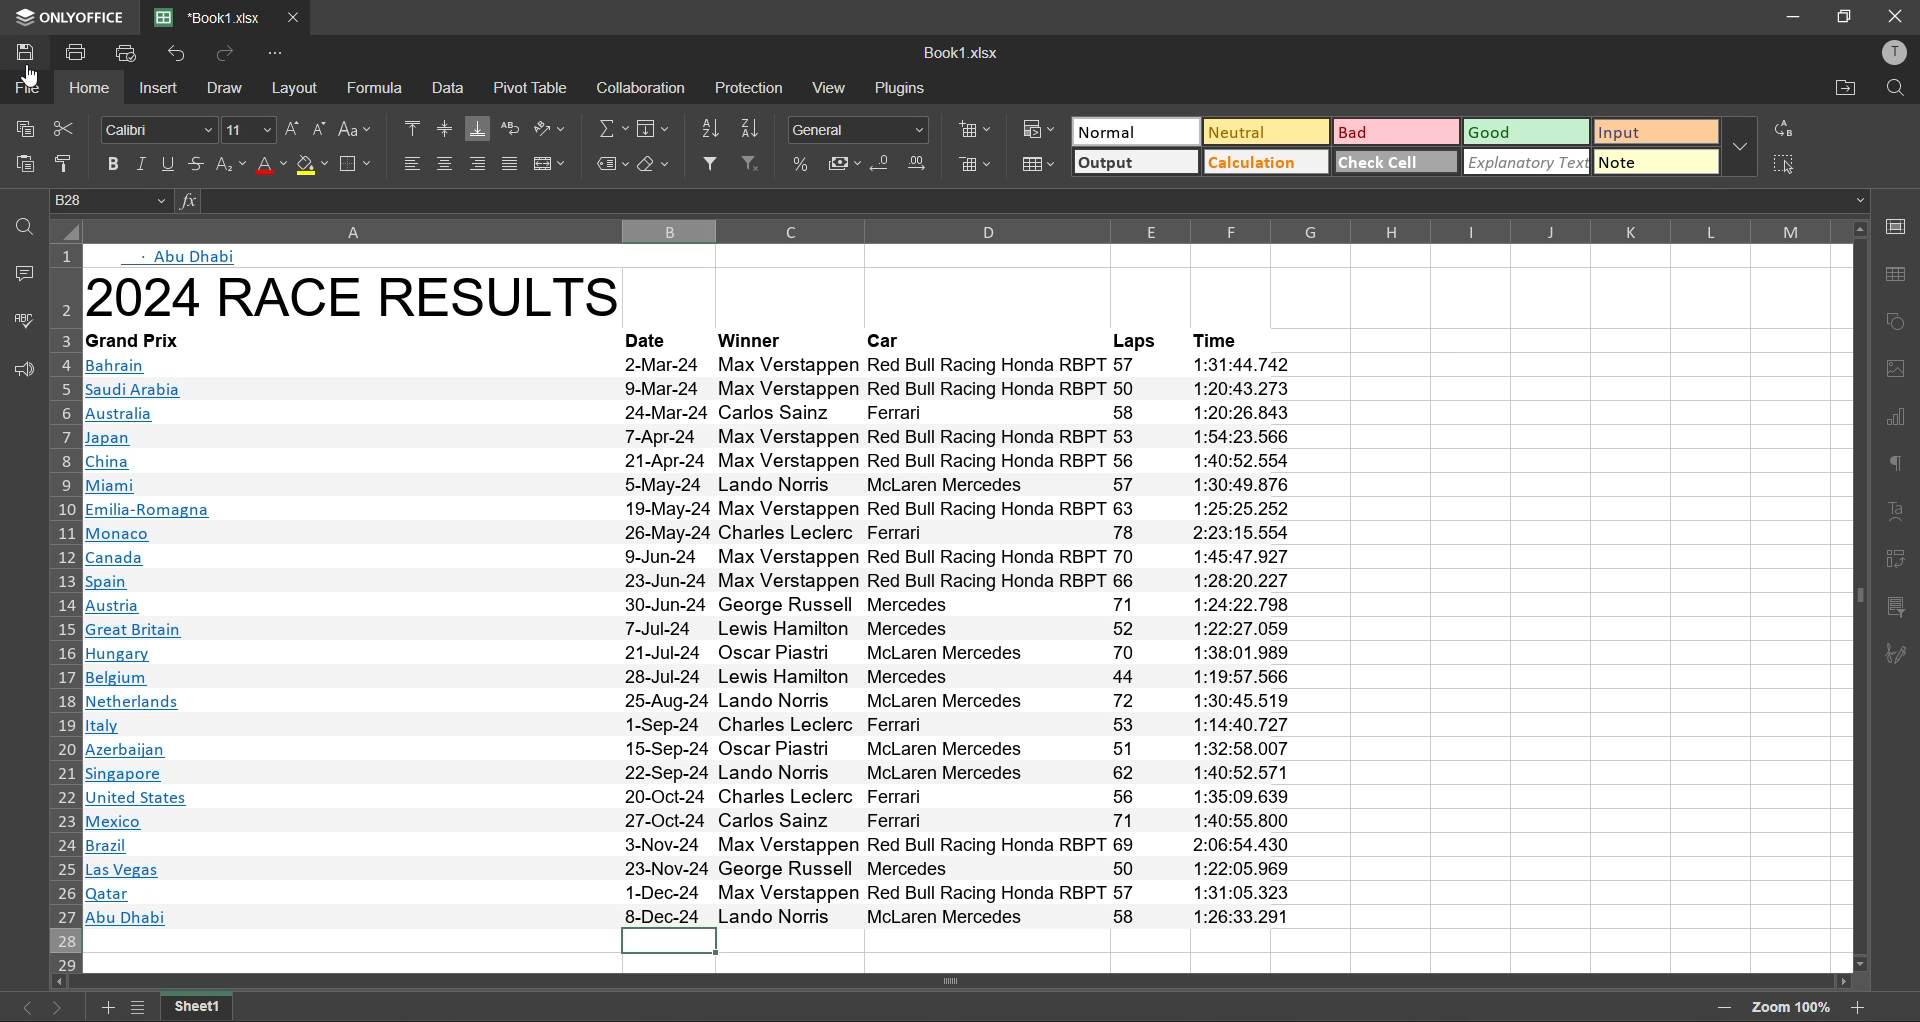 The width and height of the screenshot is (1920, 1022). Describe the element at coordinates (973, 129) in the screenshot. I see `insert cells` at that location.